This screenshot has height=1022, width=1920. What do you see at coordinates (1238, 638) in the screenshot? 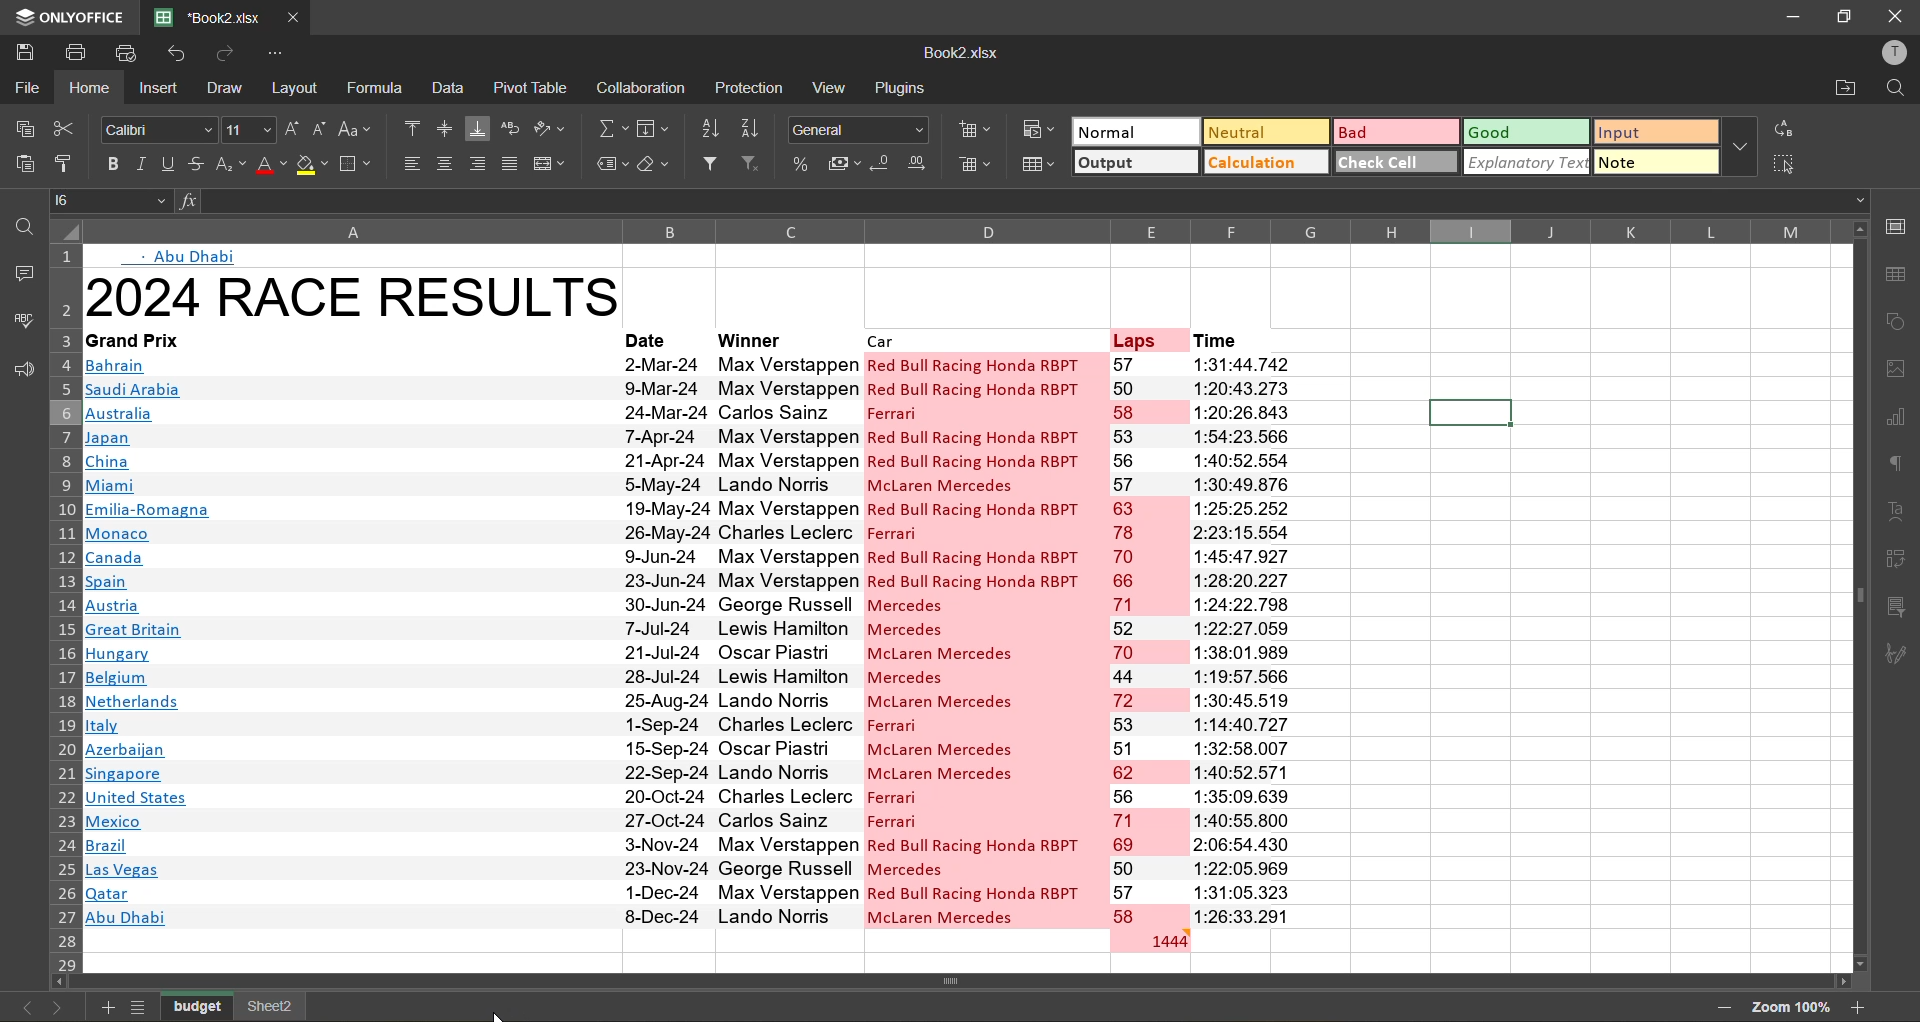
I see `time` at bounding box center [1238, 638].